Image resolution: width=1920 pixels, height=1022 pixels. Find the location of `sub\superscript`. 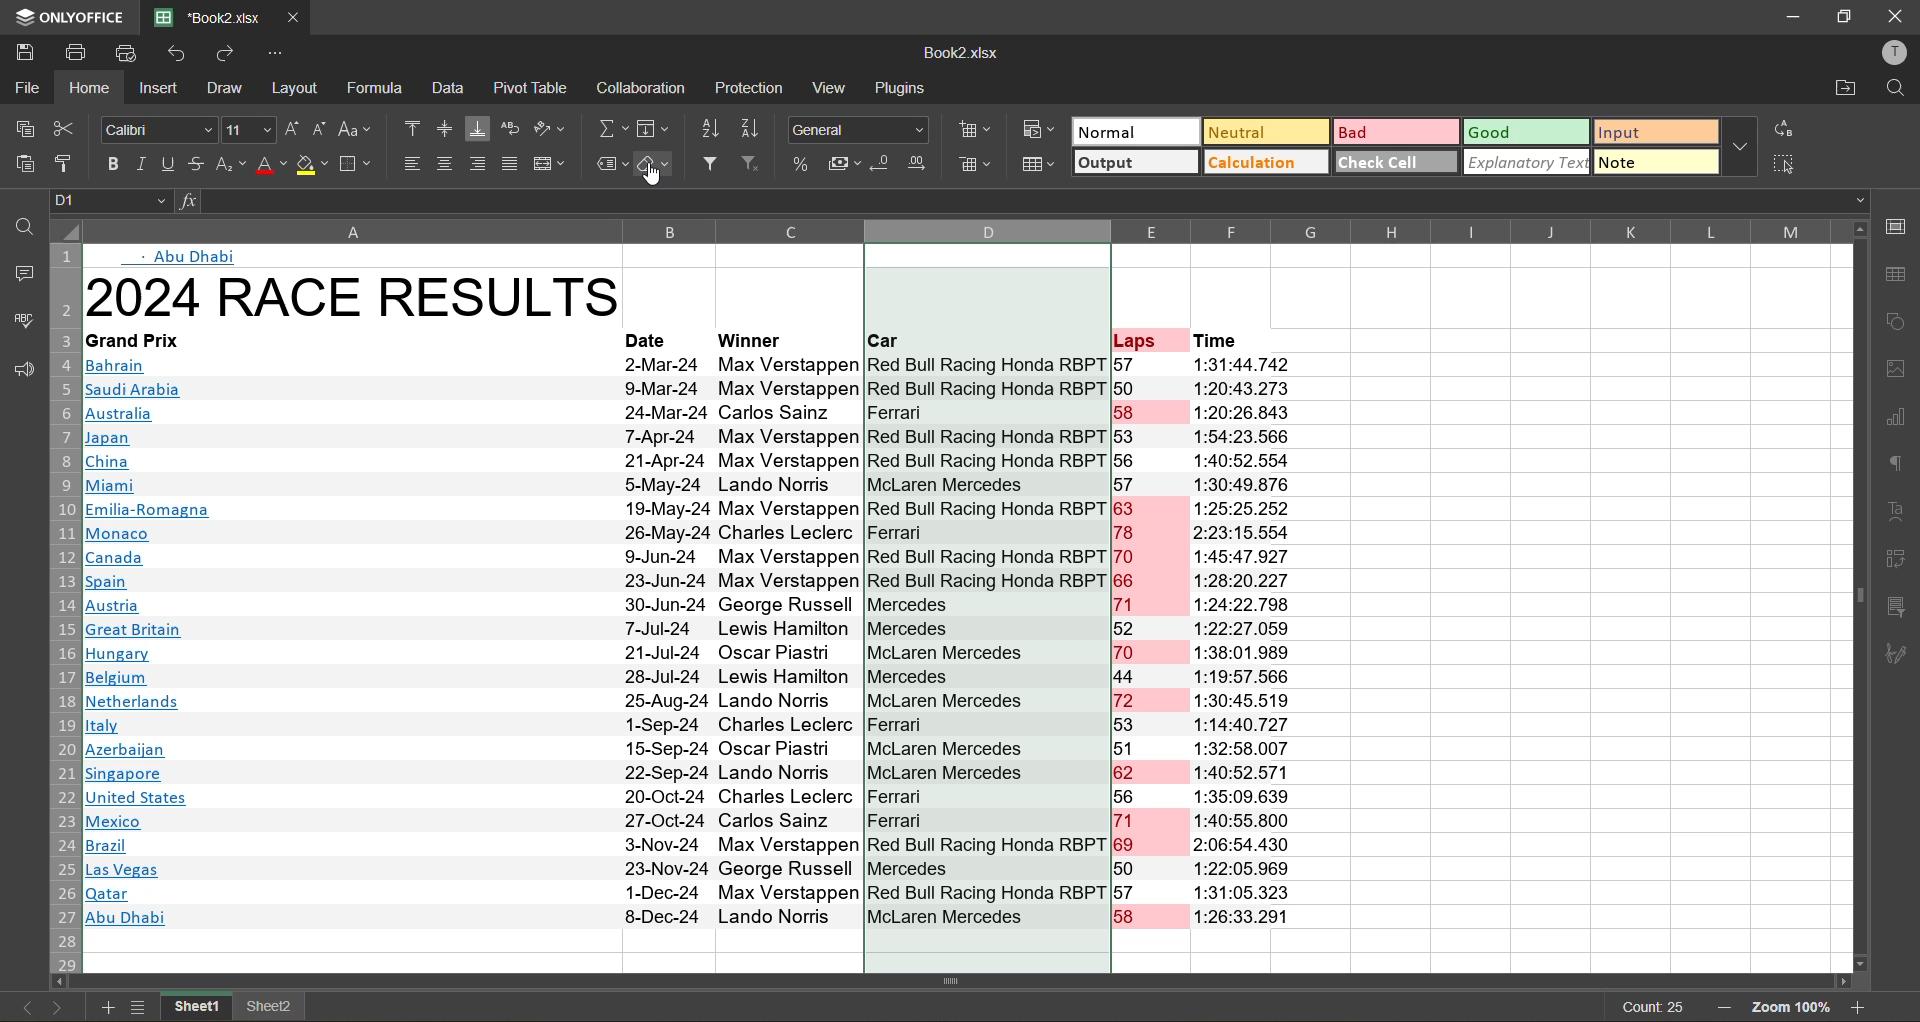

sub\superscript is located at coordinates (231, 163).